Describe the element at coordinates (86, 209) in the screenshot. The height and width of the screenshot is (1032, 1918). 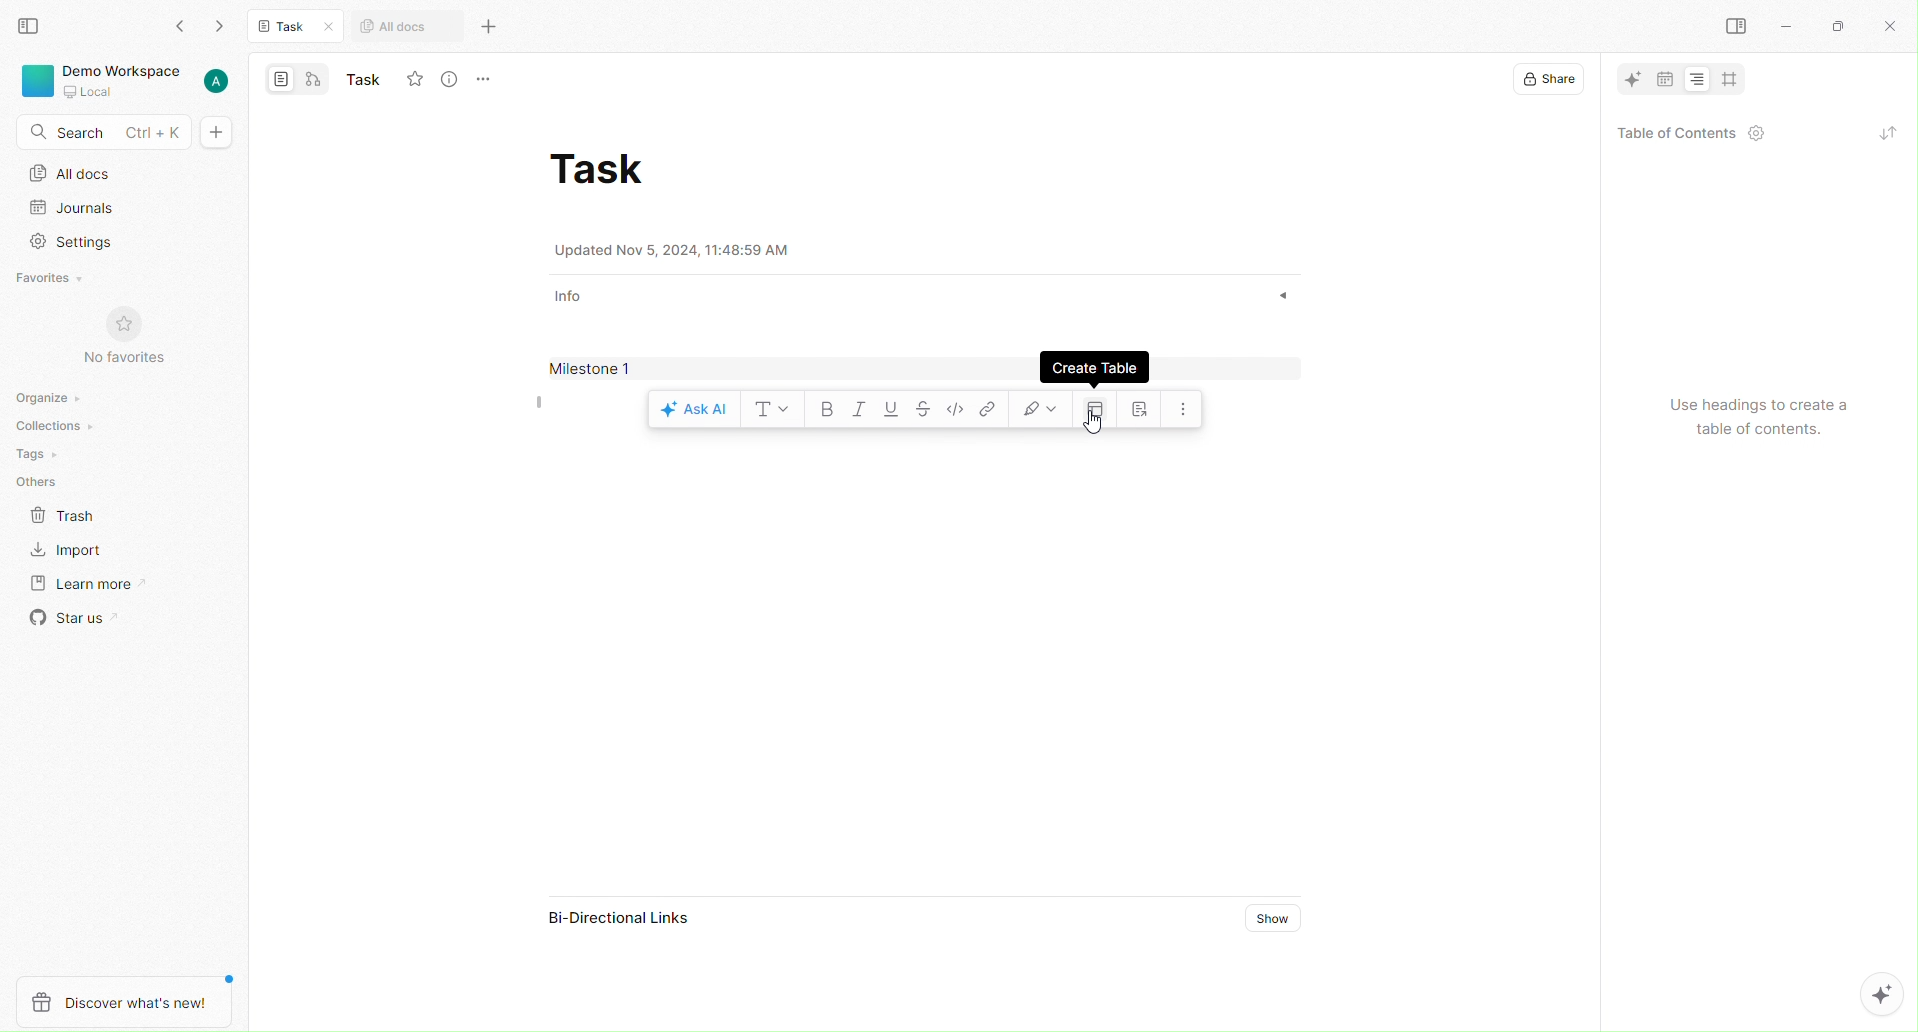
I see `Journals` at that location.